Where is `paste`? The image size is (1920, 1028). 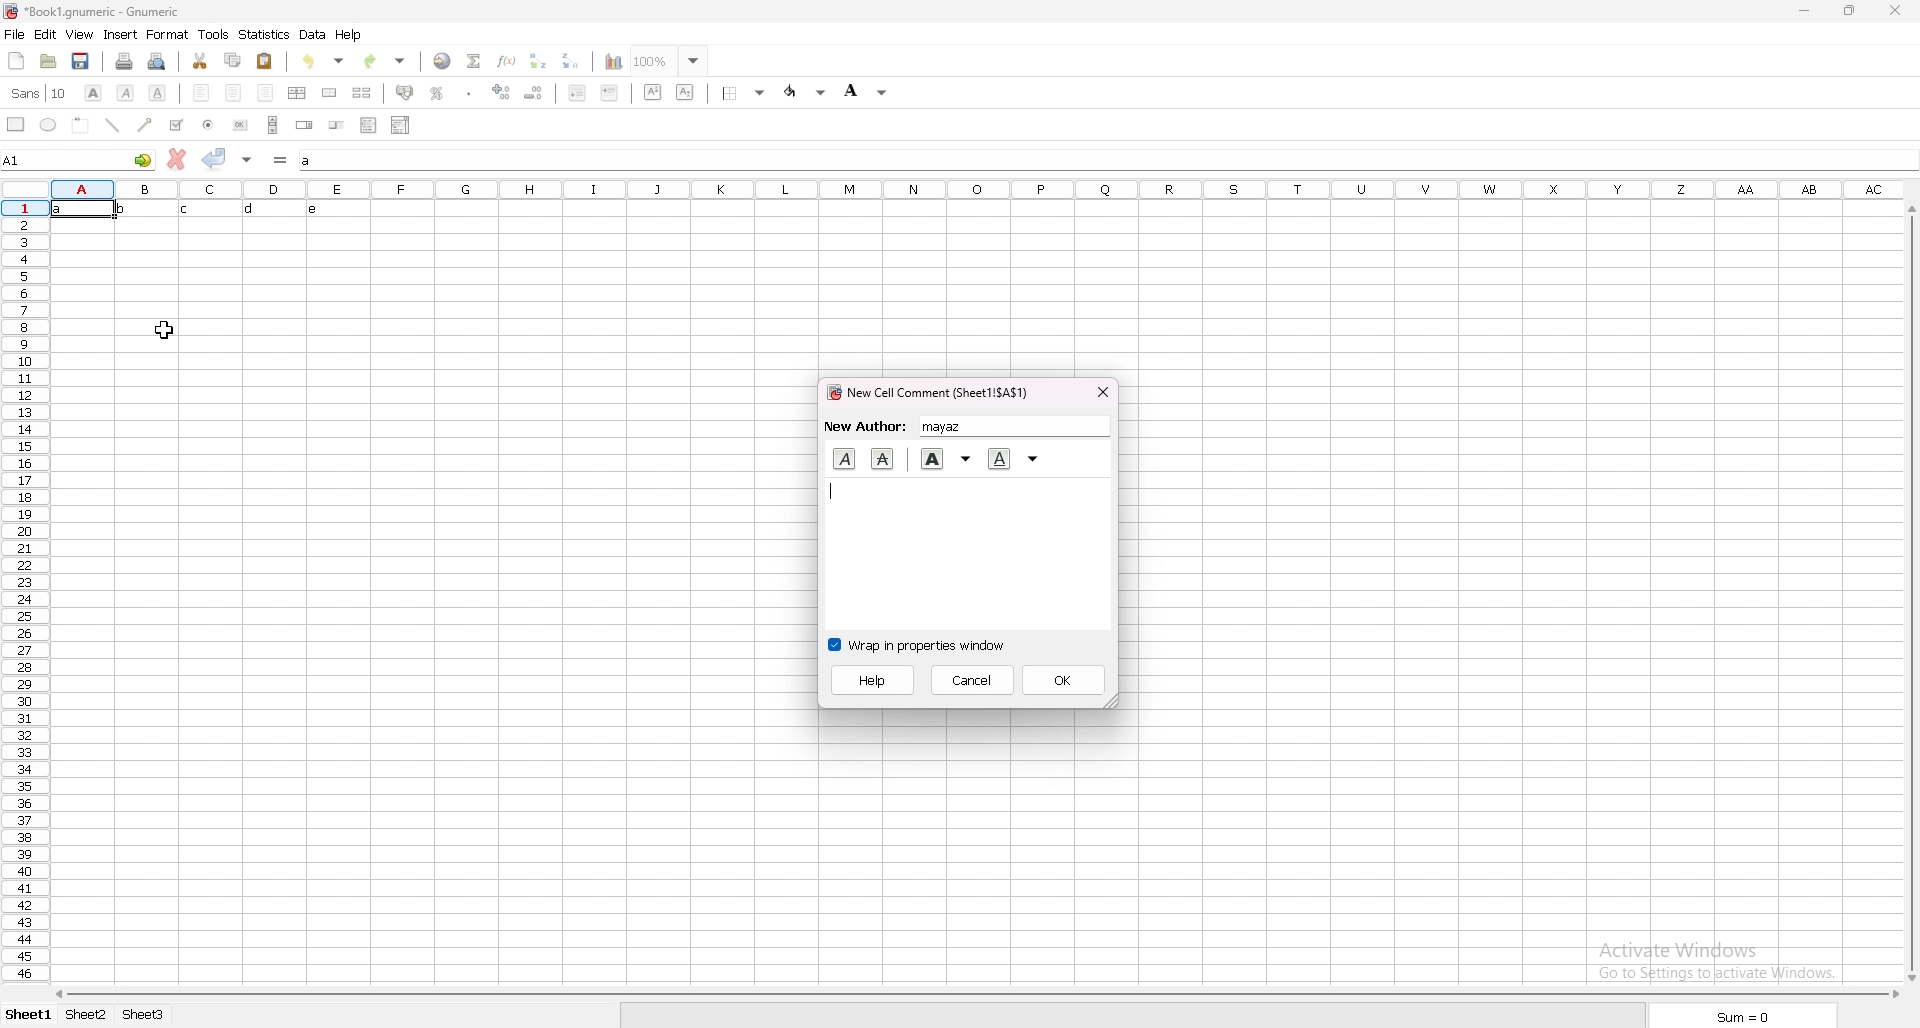 paste is located at coordinates (264, 60).